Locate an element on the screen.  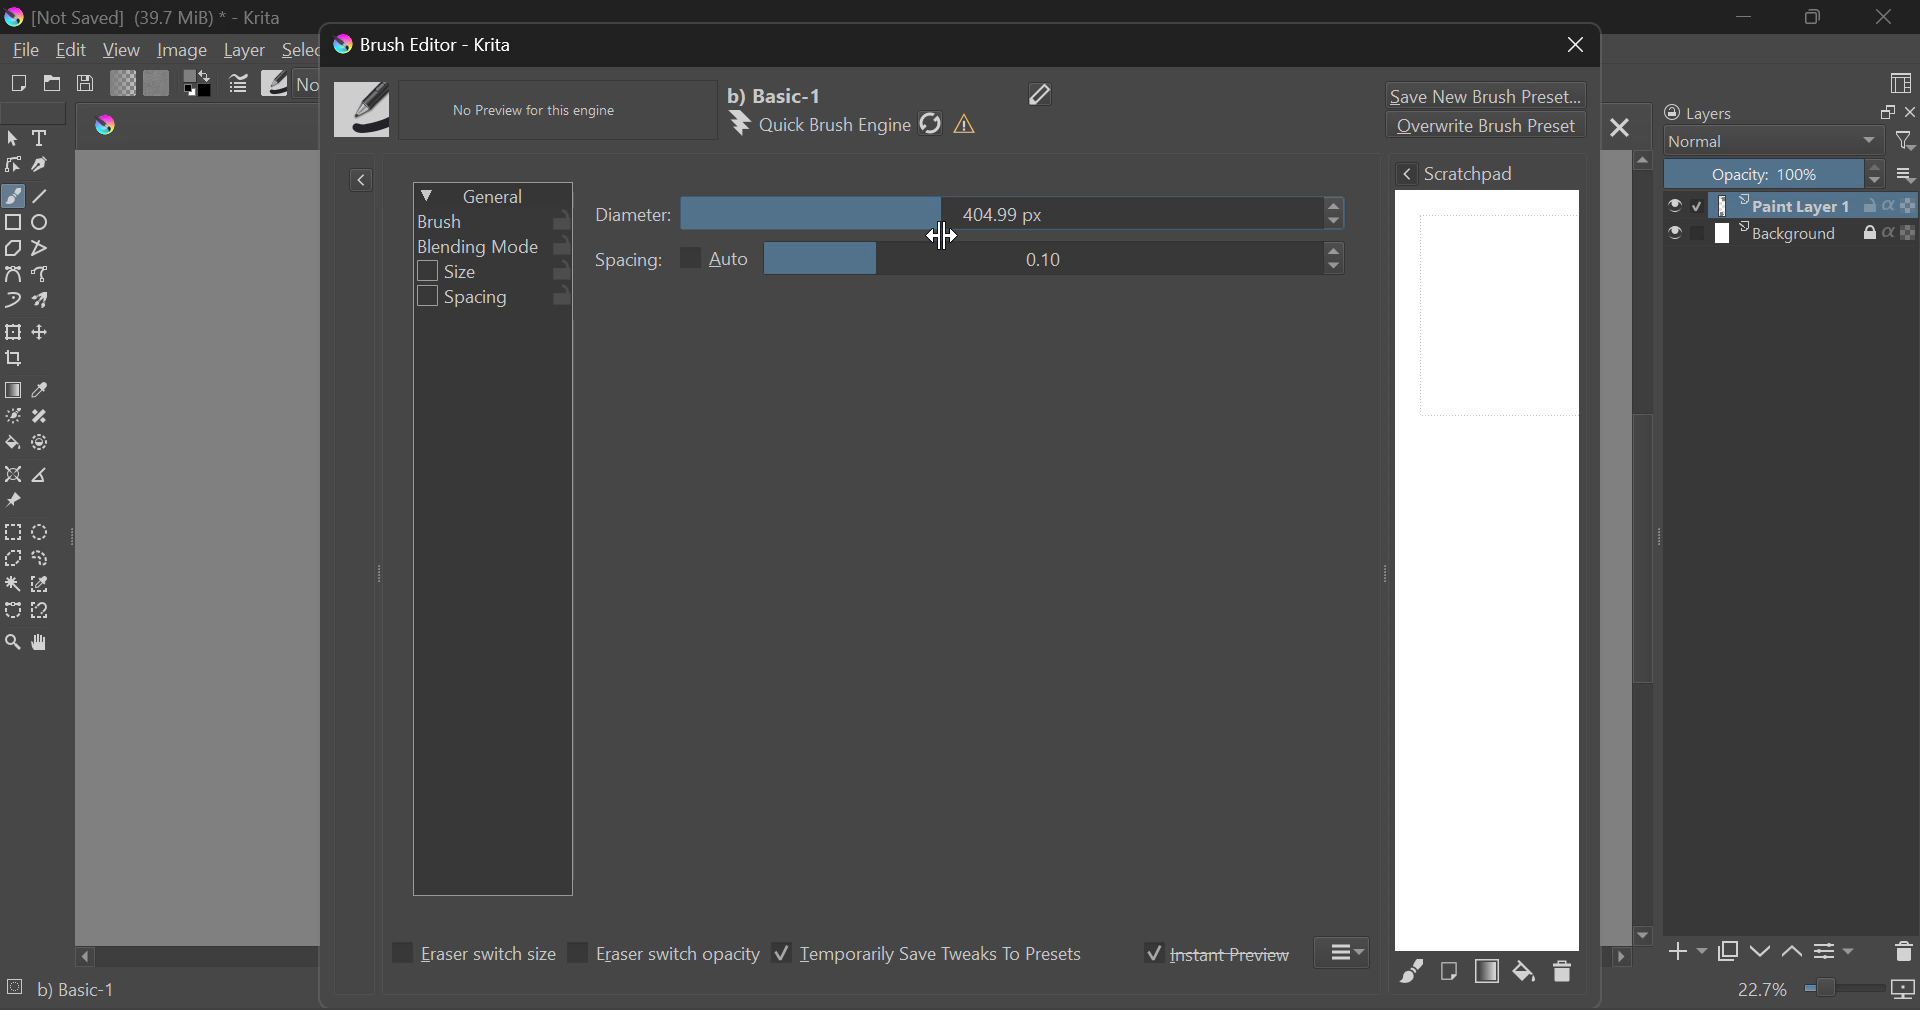
Crop Layer is located at coordinates (18, 360).